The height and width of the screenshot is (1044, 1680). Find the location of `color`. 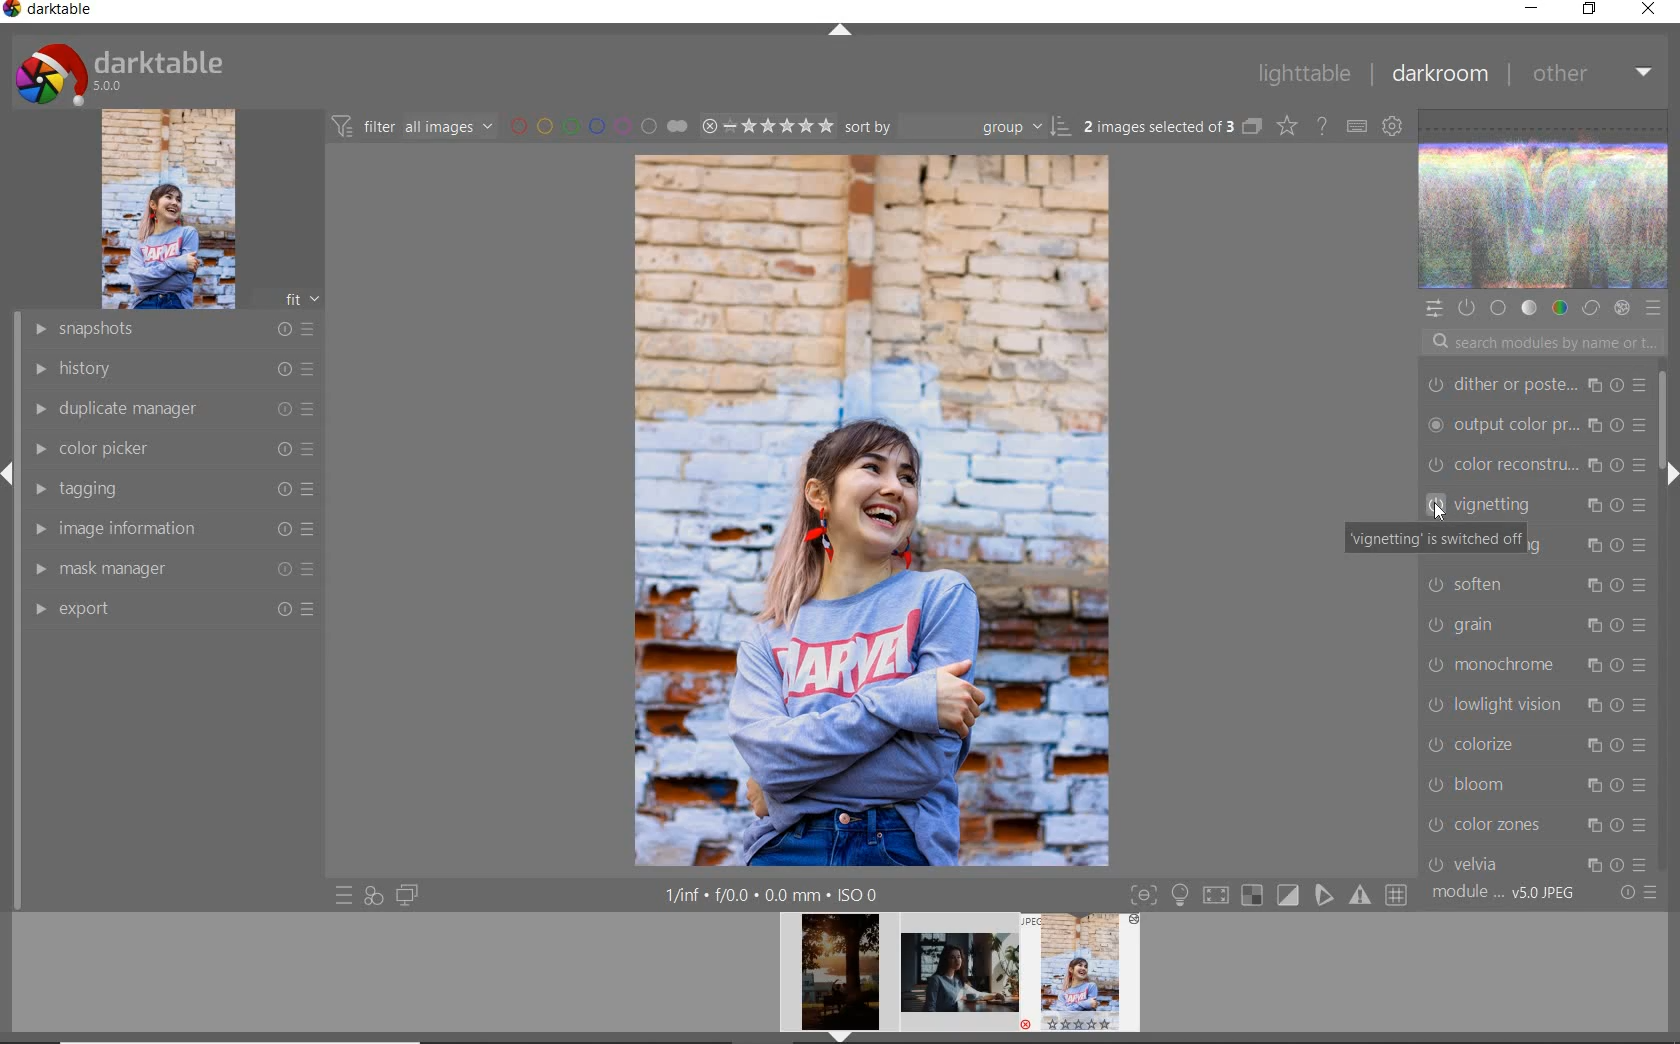

color is located at coordinates (1559, 307).